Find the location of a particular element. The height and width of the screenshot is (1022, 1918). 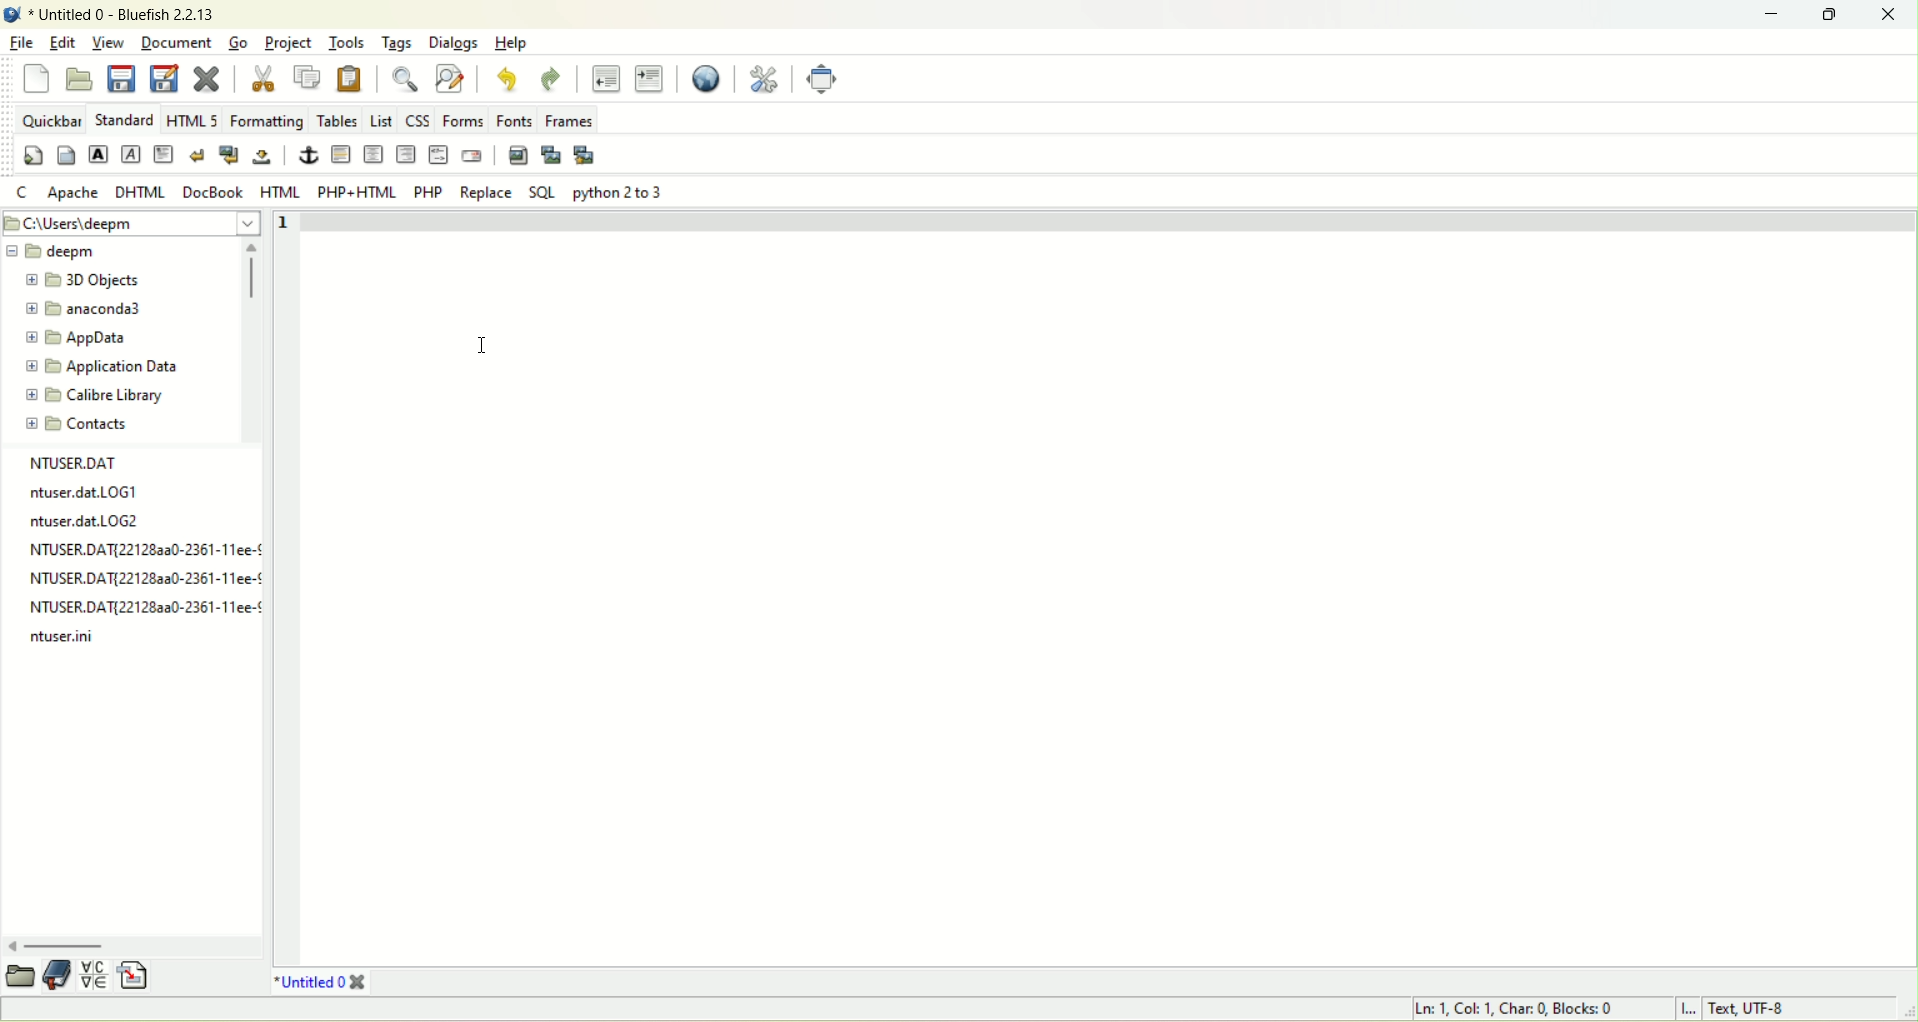

PHP+HTML is located at coordinates (358, 193).